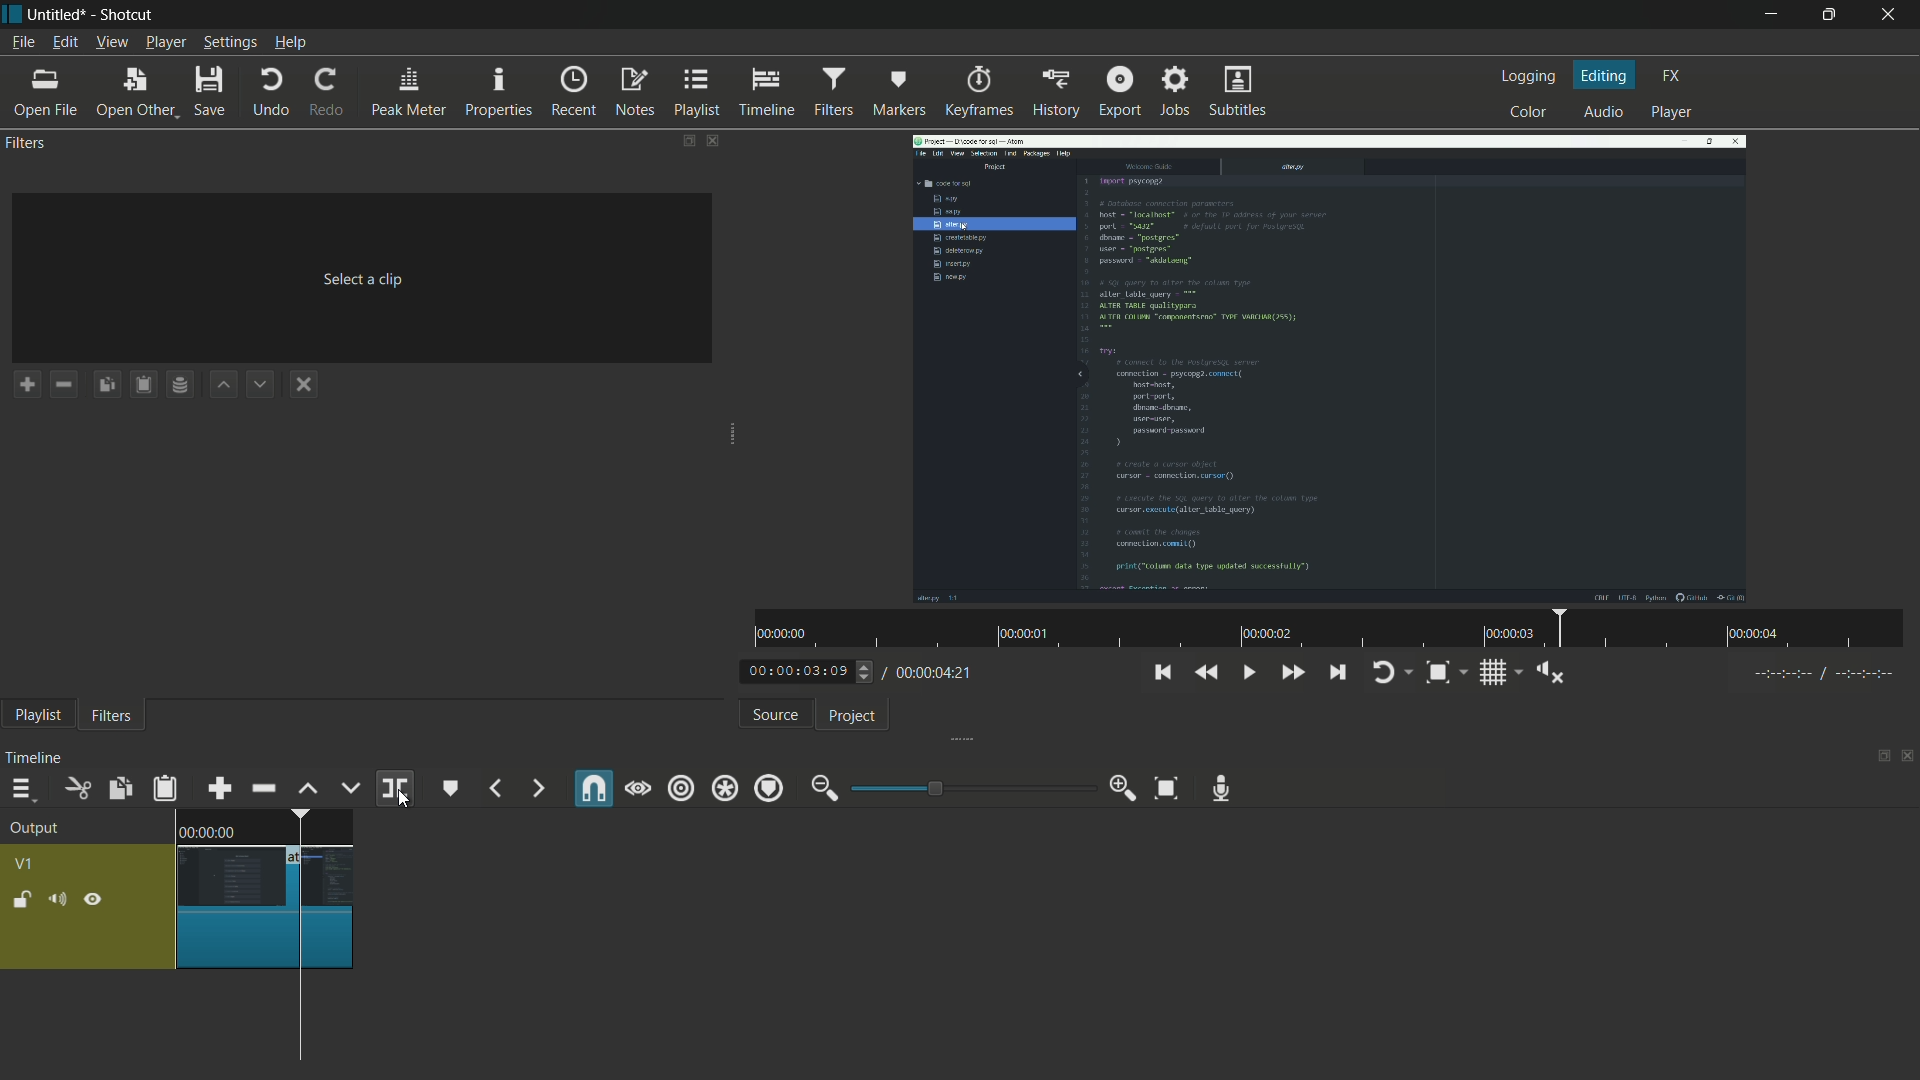 This screenshot has height=1080, width=1920. I want to click on properties, so click(499, 91).